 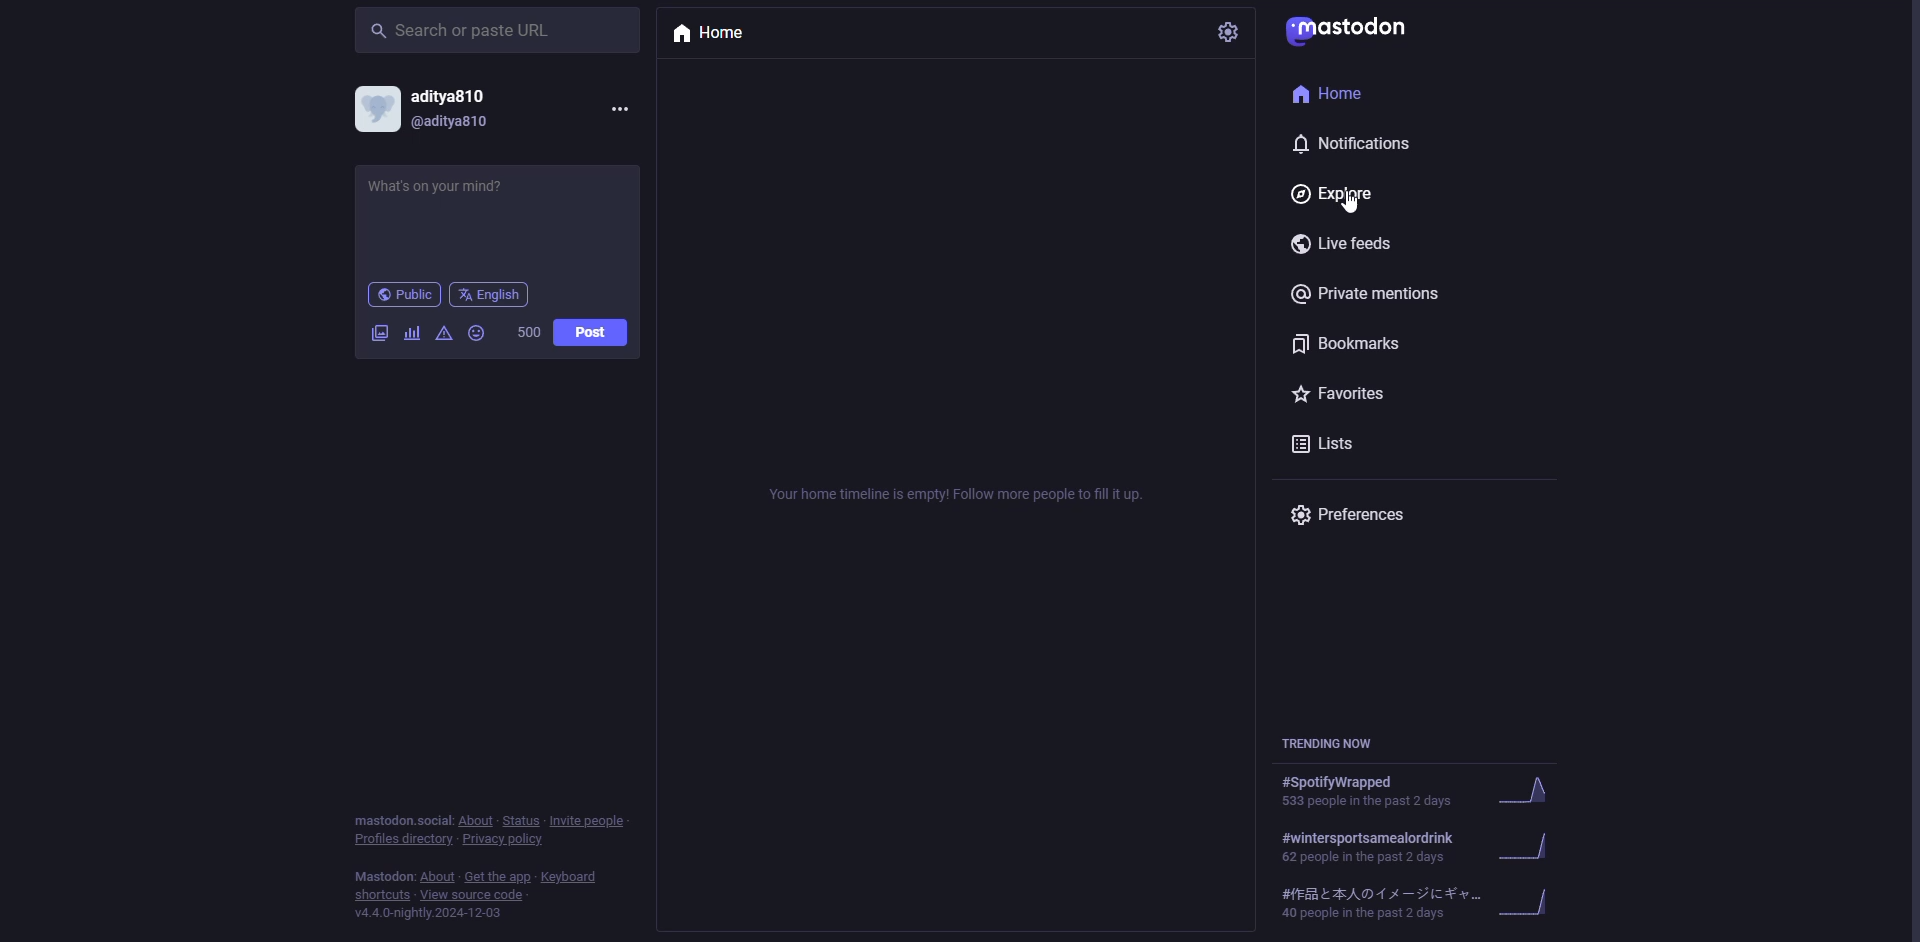 I want to click on notifications, so click(x=1361, y=144).